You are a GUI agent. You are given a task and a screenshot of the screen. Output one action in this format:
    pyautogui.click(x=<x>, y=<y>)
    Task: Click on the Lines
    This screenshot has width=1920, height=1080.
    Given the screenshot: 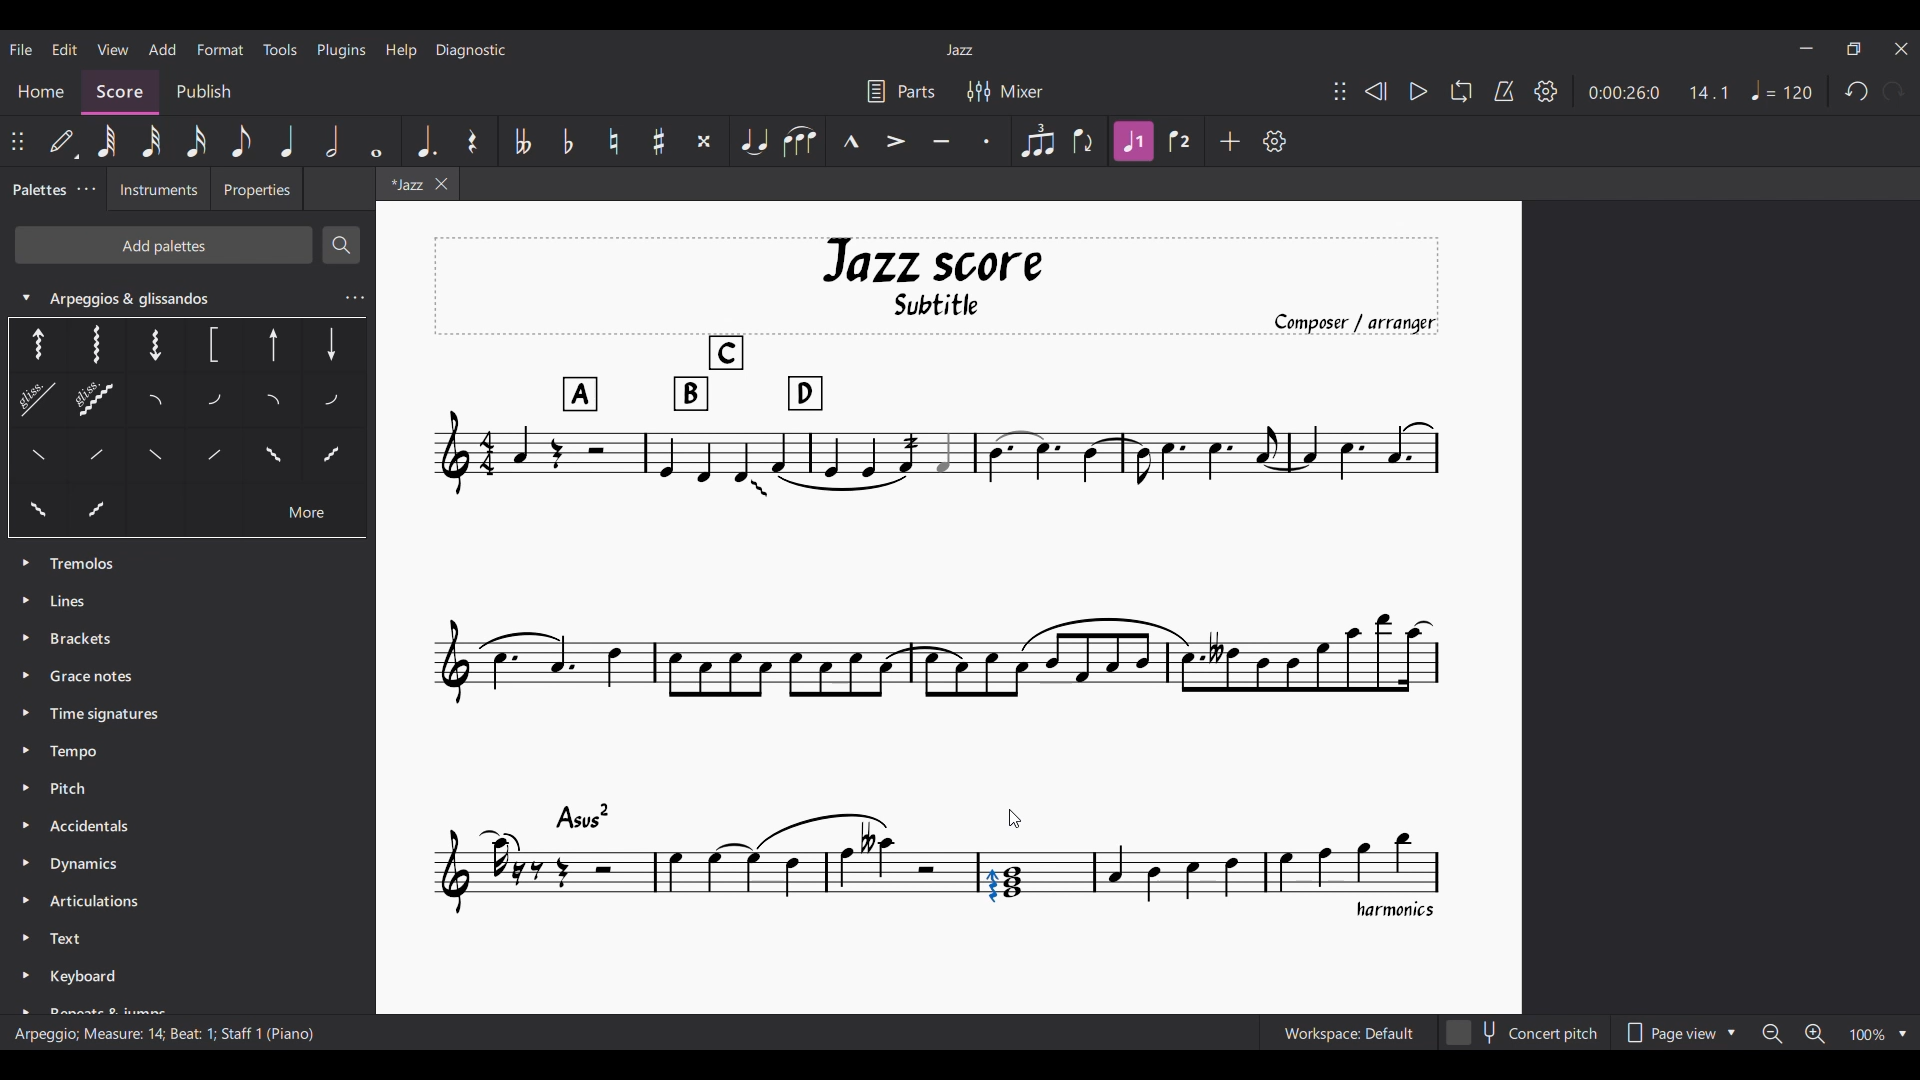 What is the action you would take?
    pyautogui.click(x=77, y=599)
    